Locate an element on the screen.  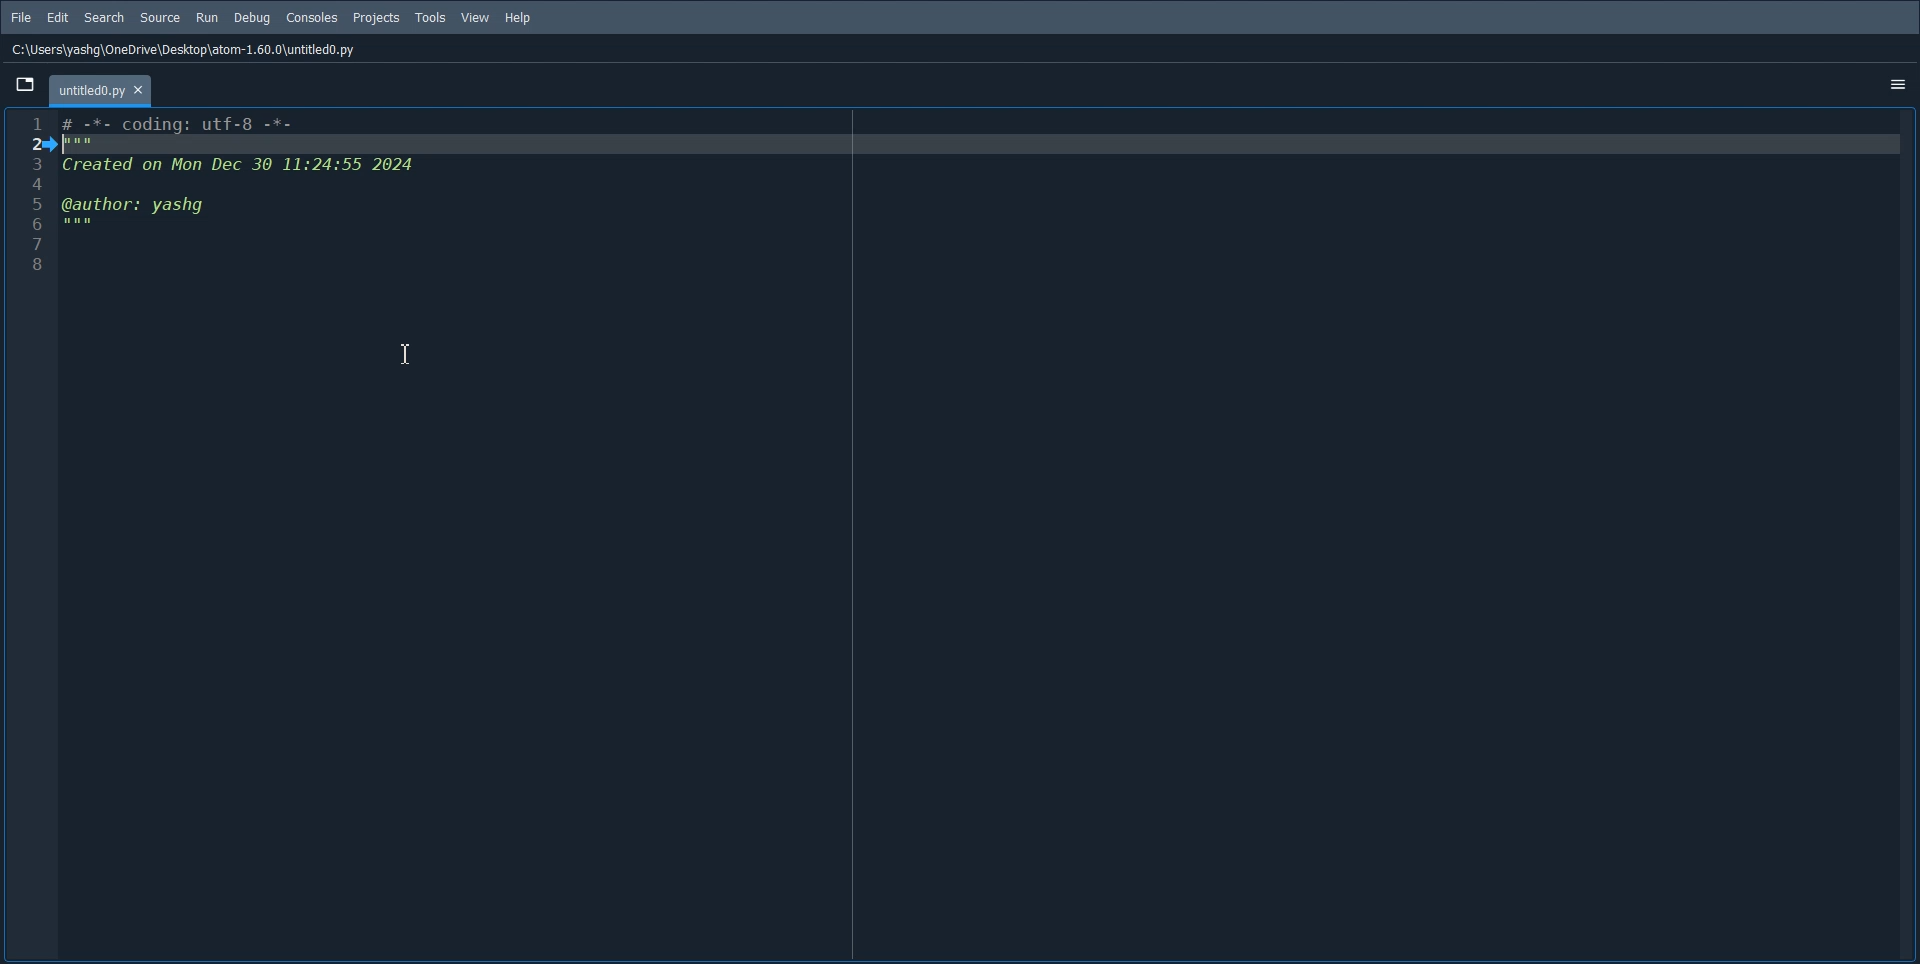
Edit is located at coordinates (57, 18).